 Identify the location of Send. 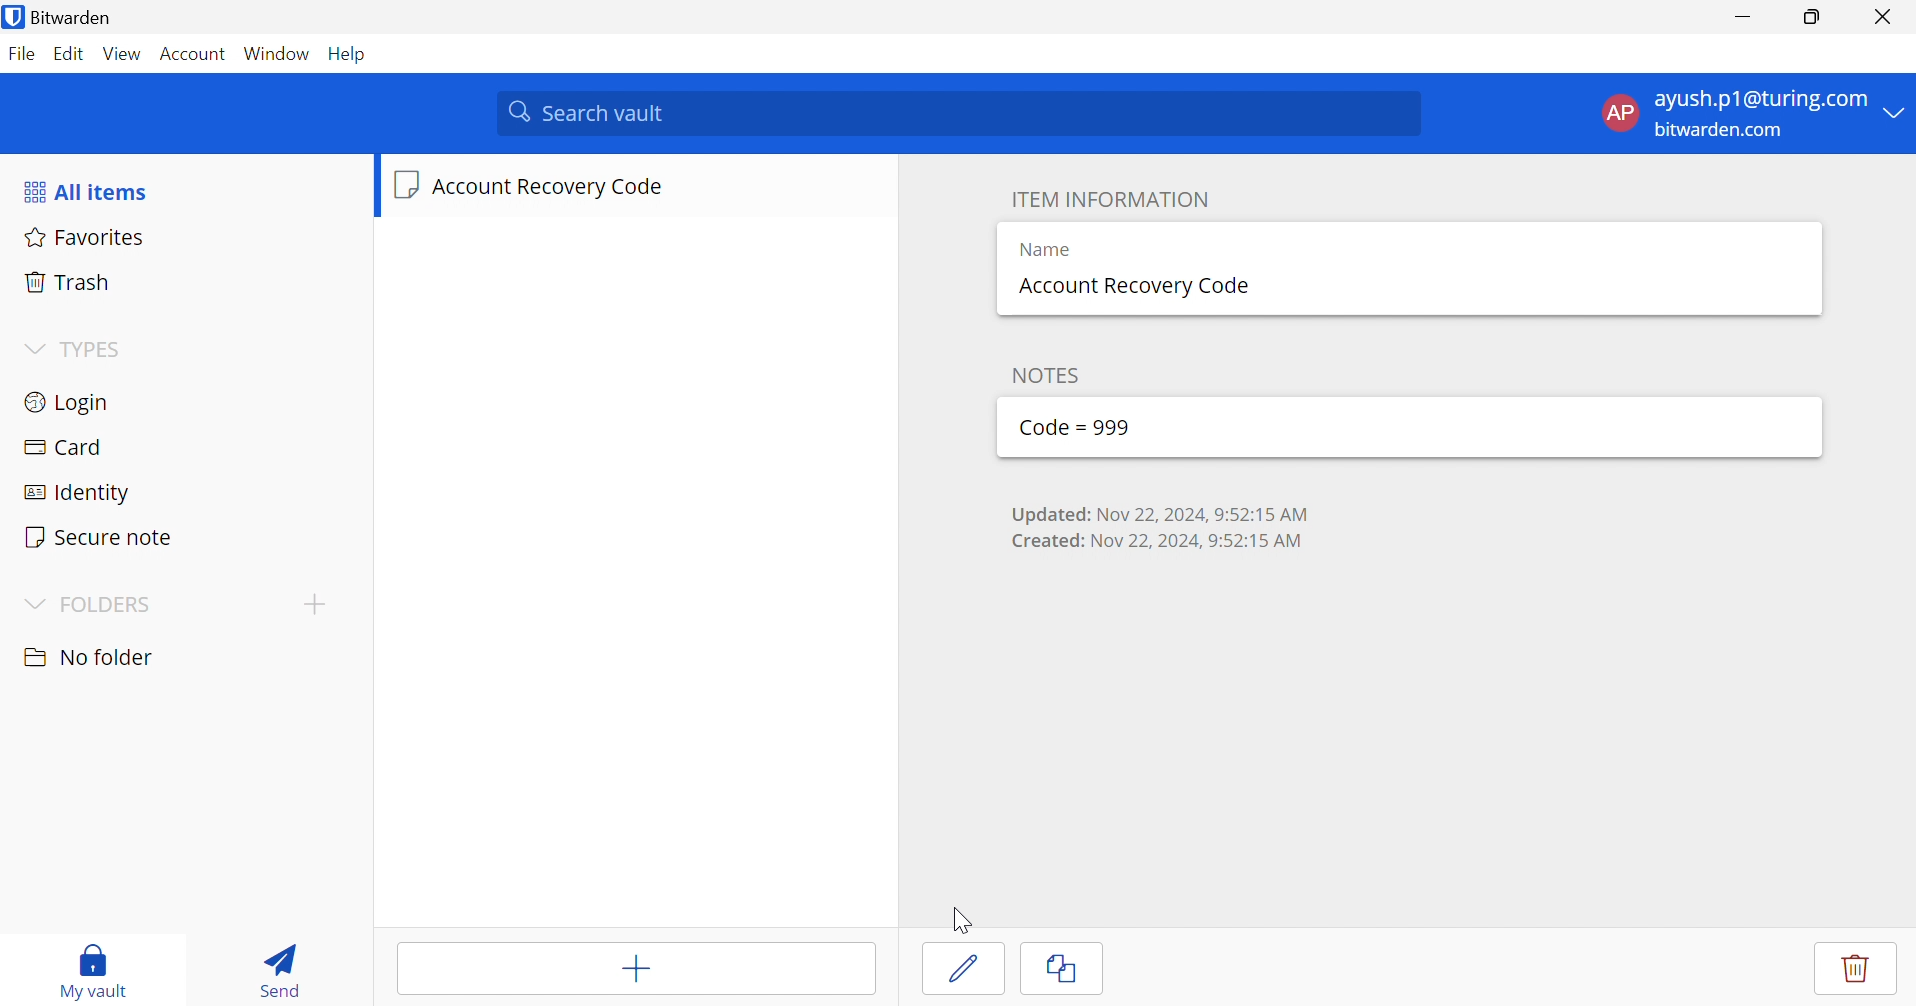
(278, 974).